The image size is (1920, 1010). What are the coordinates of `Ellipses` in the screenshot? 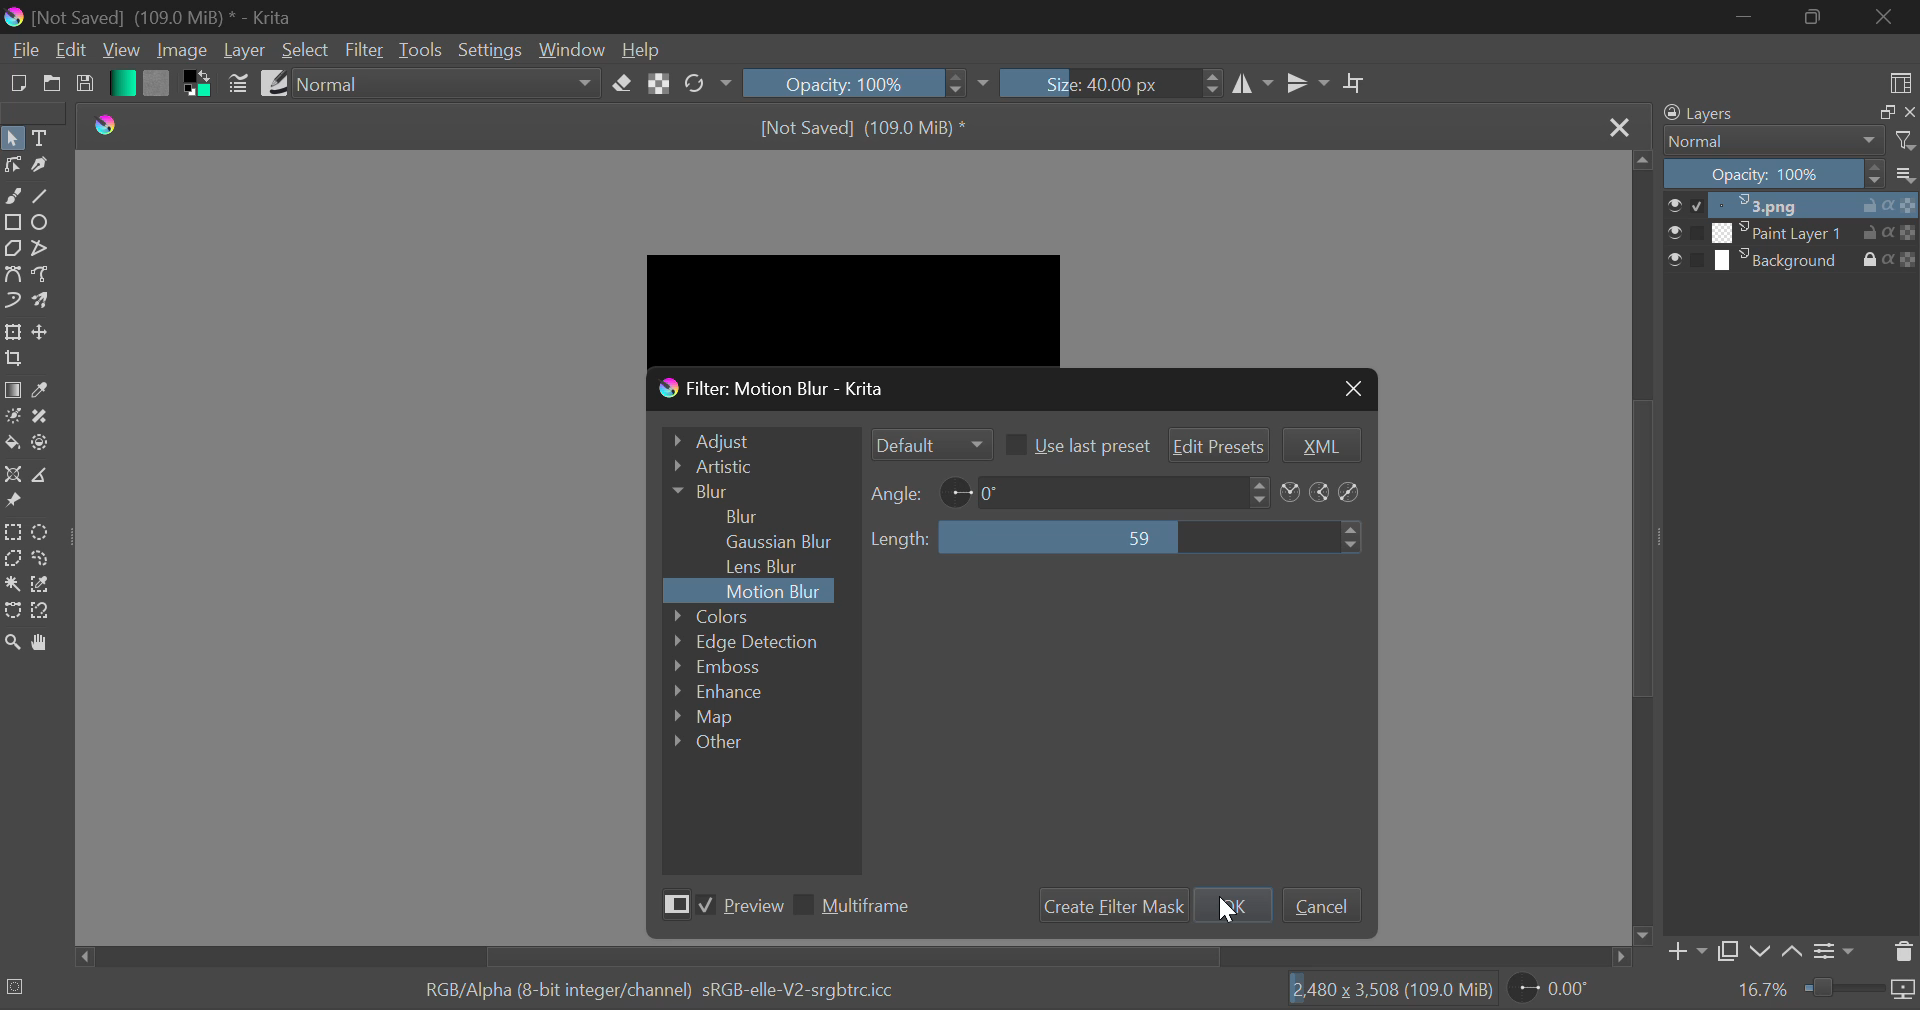 It's located at (43, 224).